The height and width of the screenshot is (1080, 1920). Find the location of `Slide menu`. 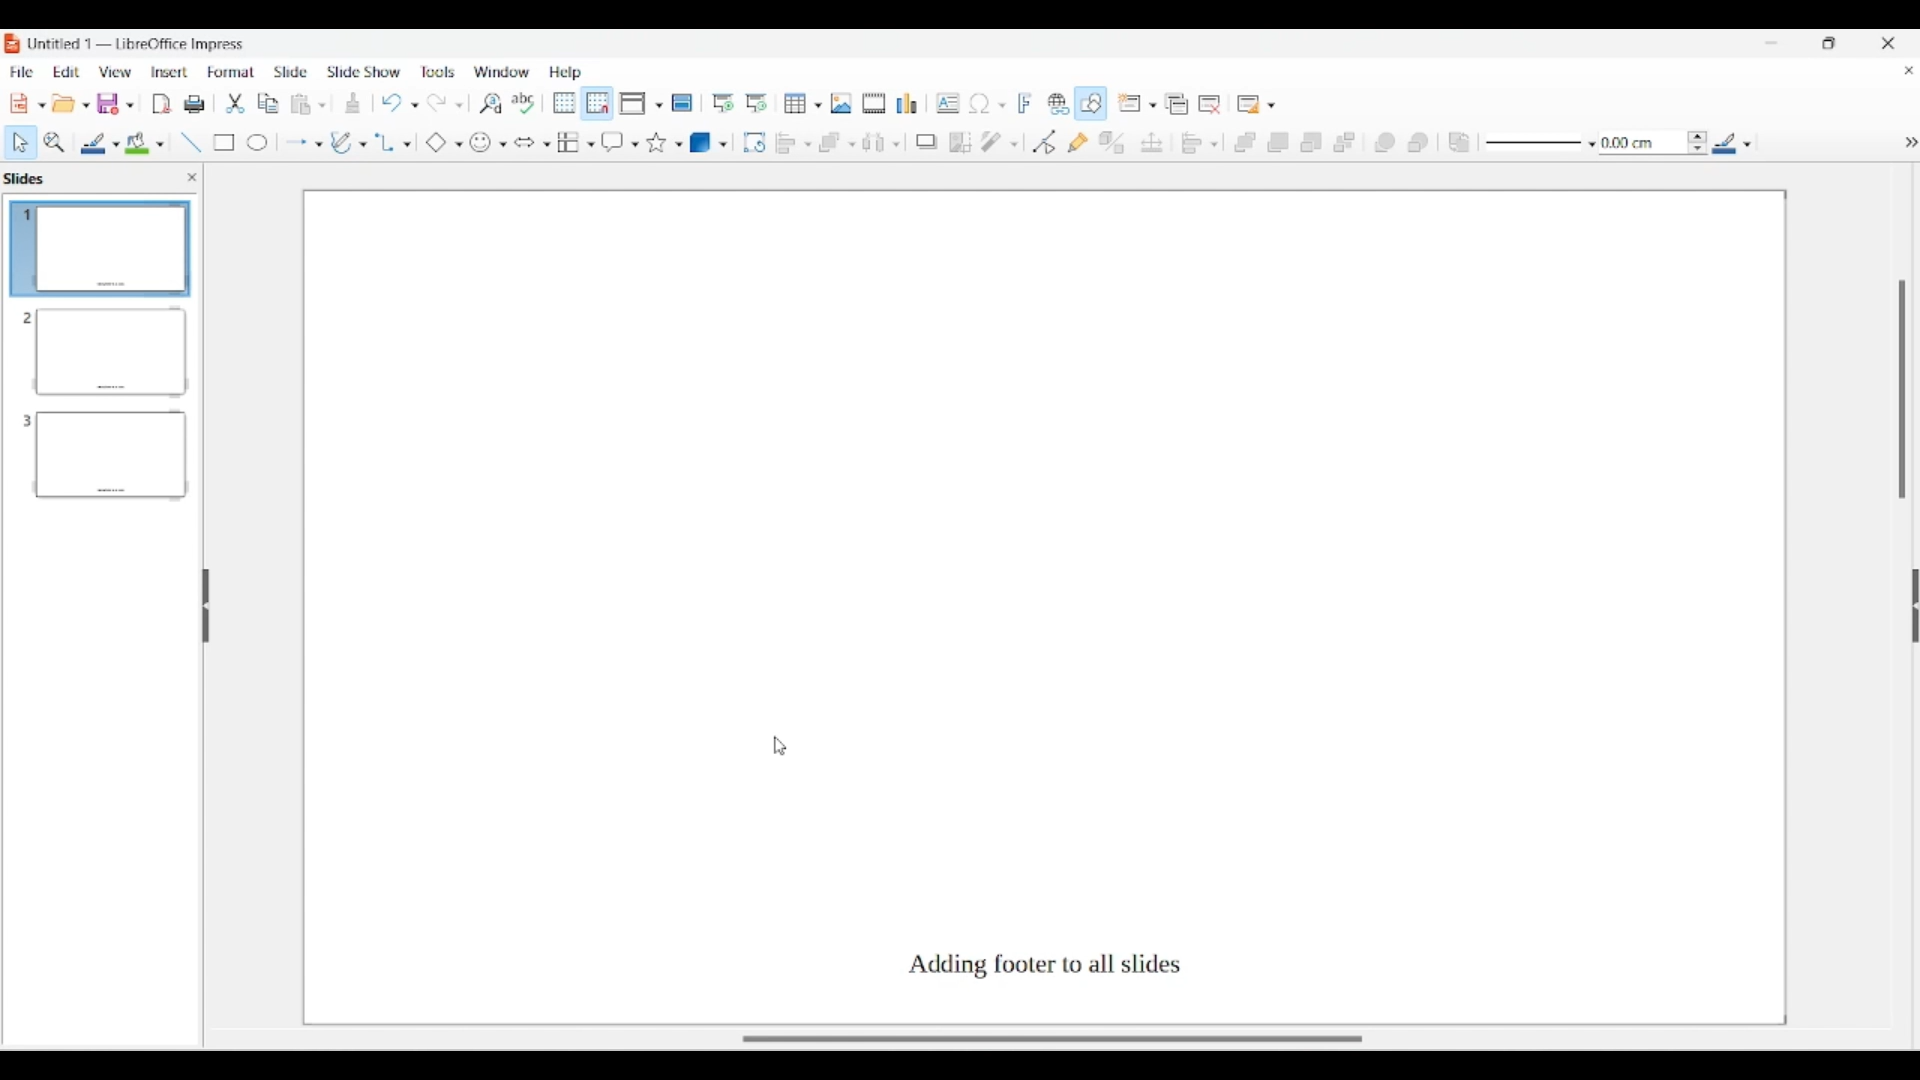

Slide menu is located at coordinates (292, 72).